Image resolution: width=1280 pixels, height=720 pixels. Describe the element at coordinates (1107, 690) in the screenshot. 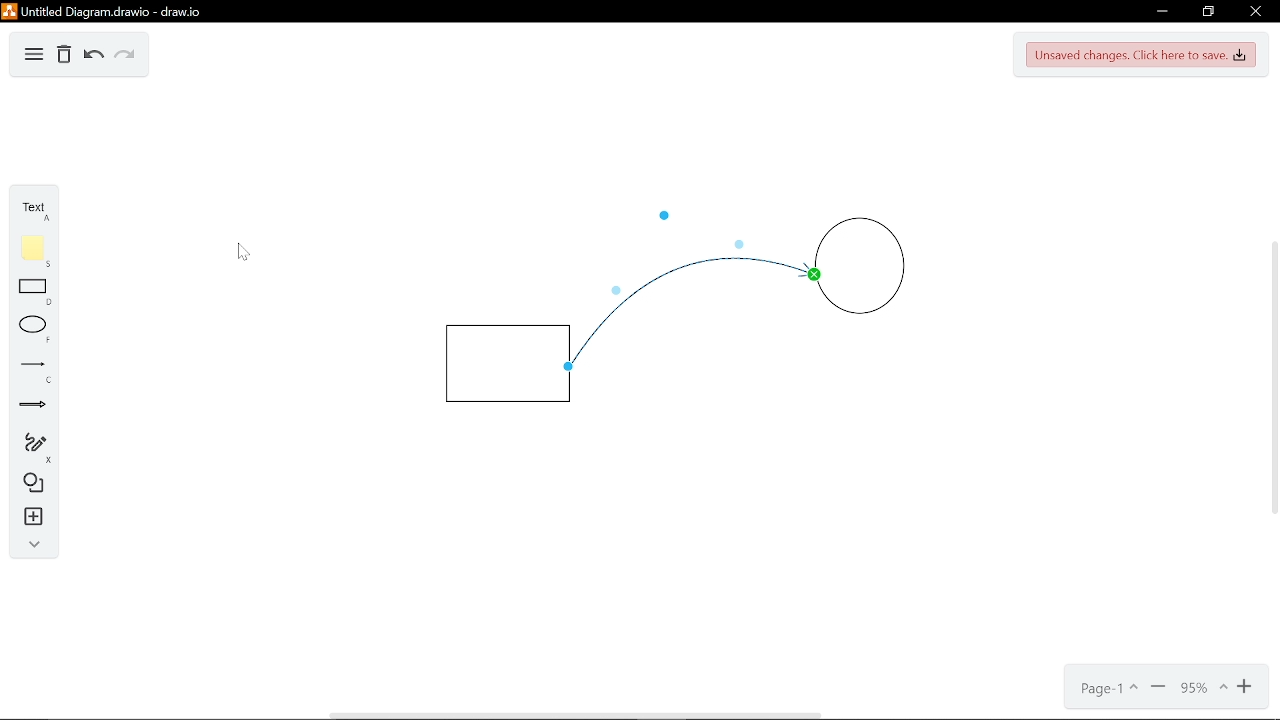

I see `Page- 1` at that location.